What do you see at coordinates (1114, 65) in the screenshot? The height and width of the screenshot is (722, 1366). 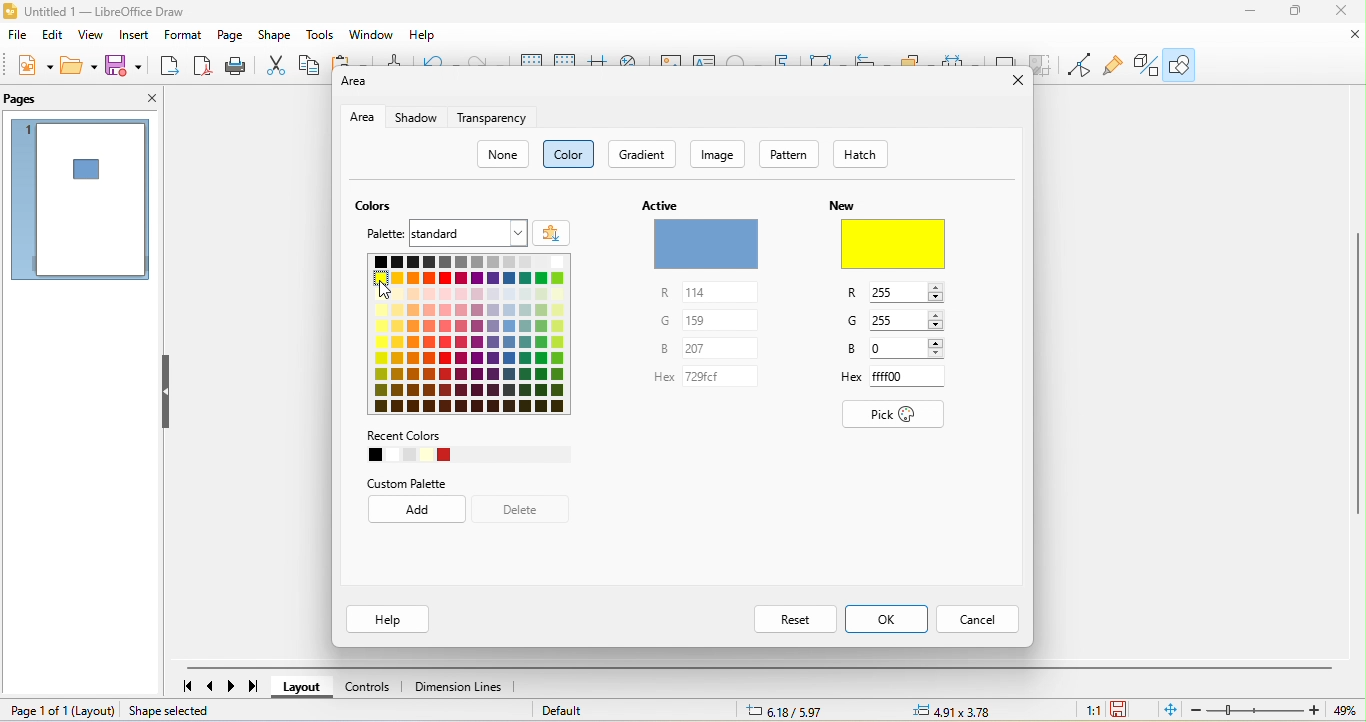 I see `show gluepoint function` at bounding box center [1114, 65].